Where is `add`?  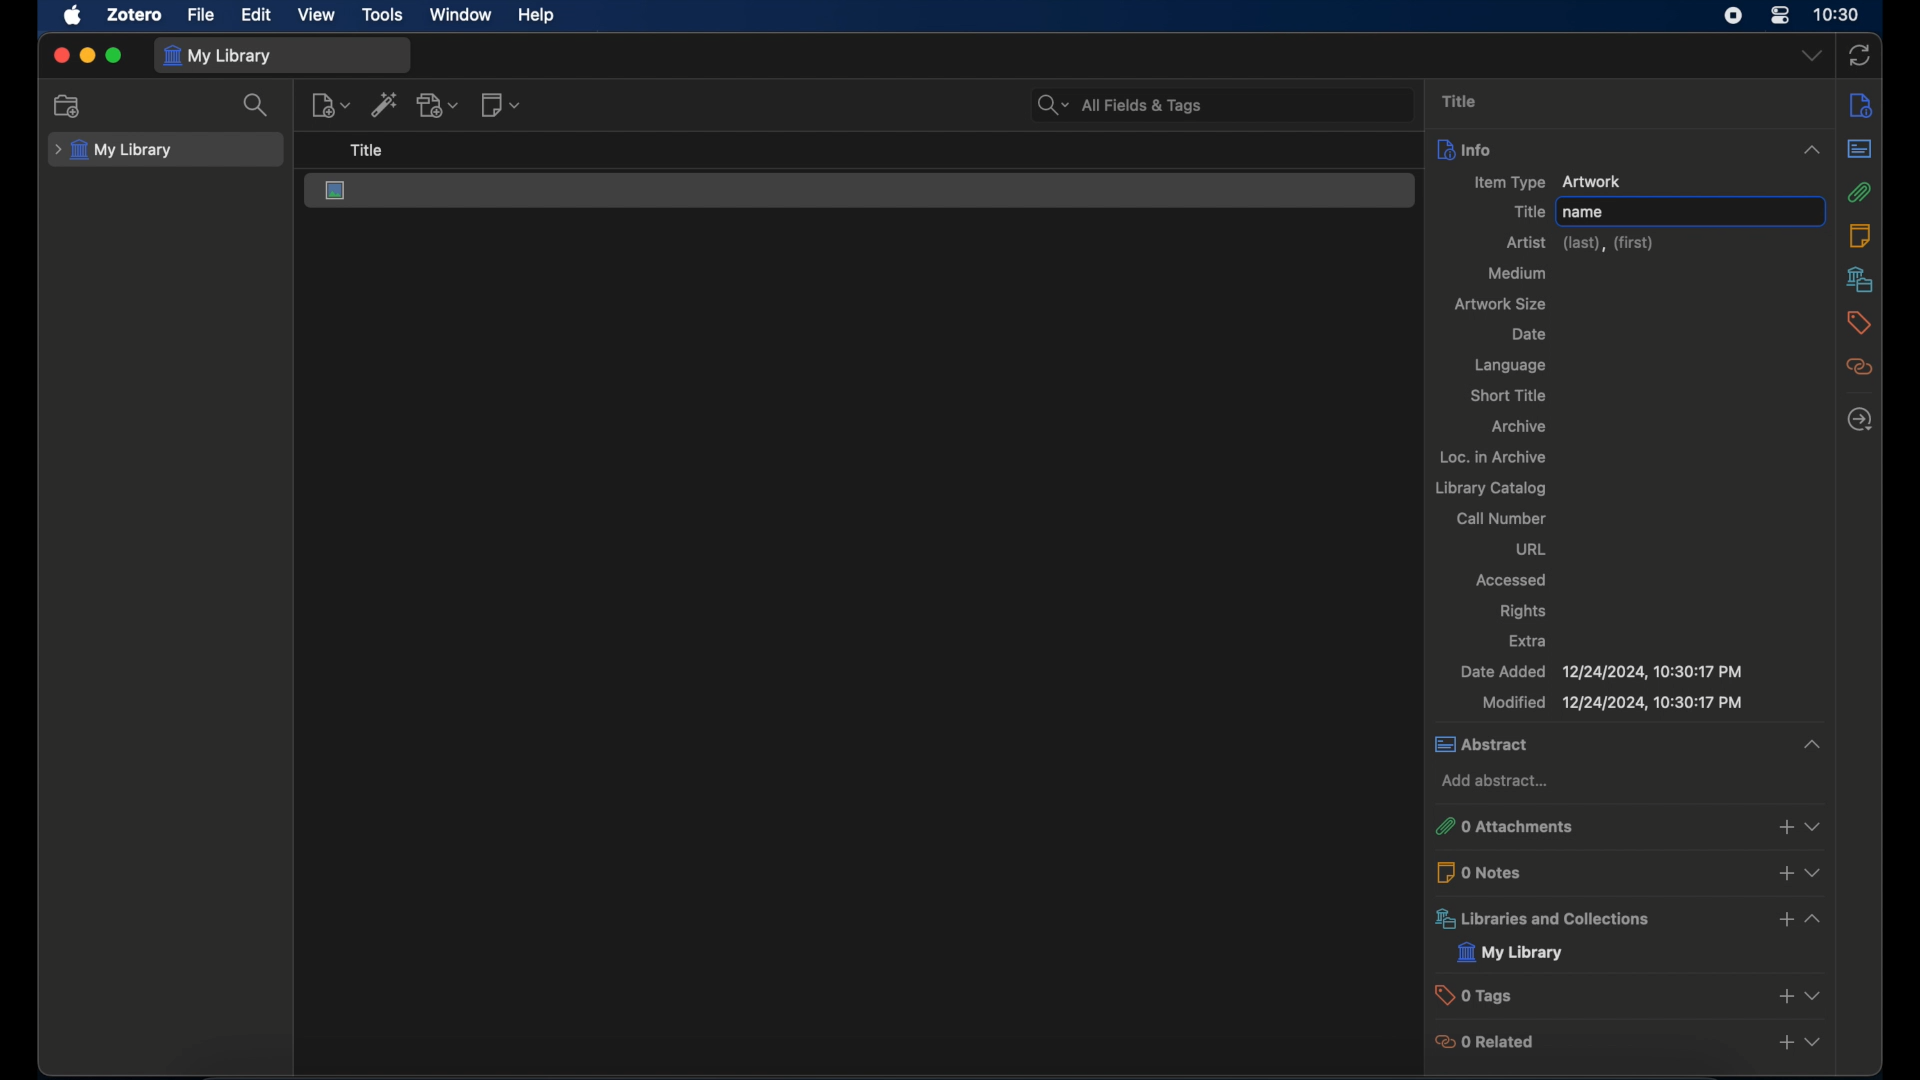
add is located at coordinates (1780, 826).